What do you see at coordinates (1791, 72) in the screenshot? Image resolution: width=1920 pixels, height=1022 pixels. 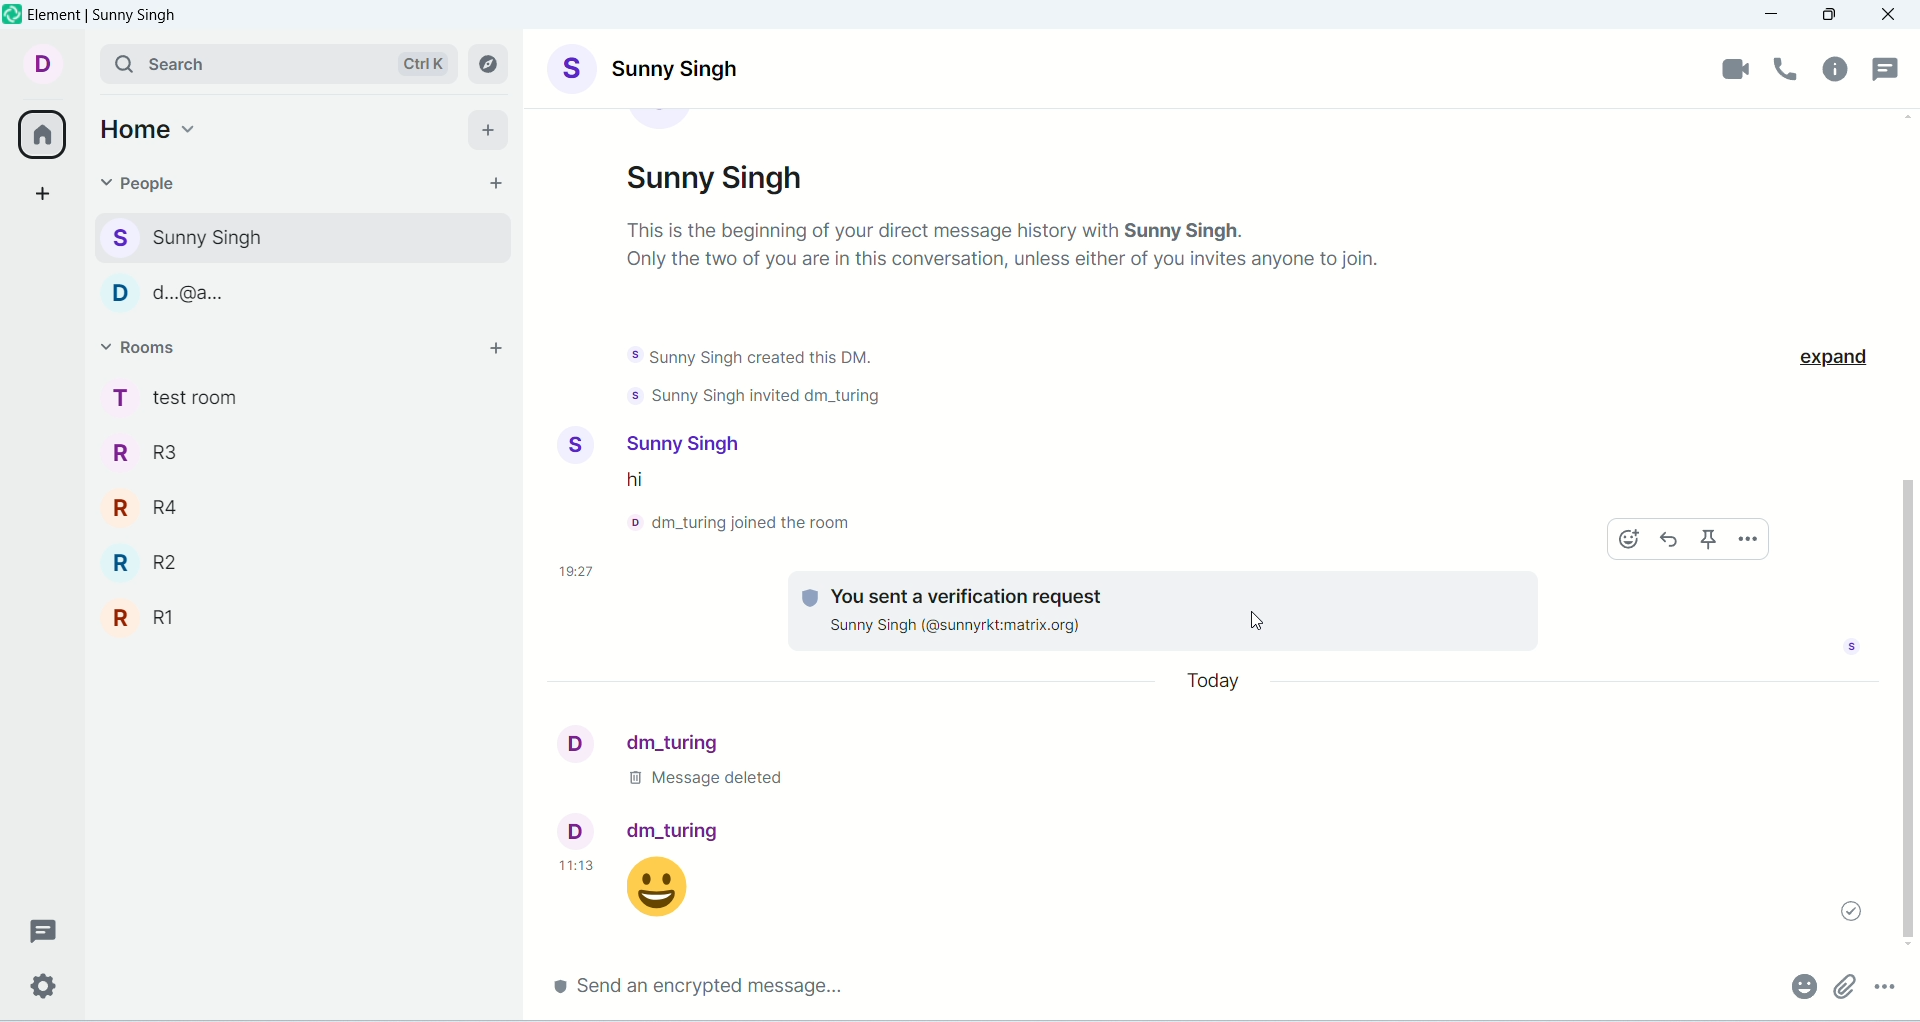 I see `voice call` at bounding box center [1791, 72].